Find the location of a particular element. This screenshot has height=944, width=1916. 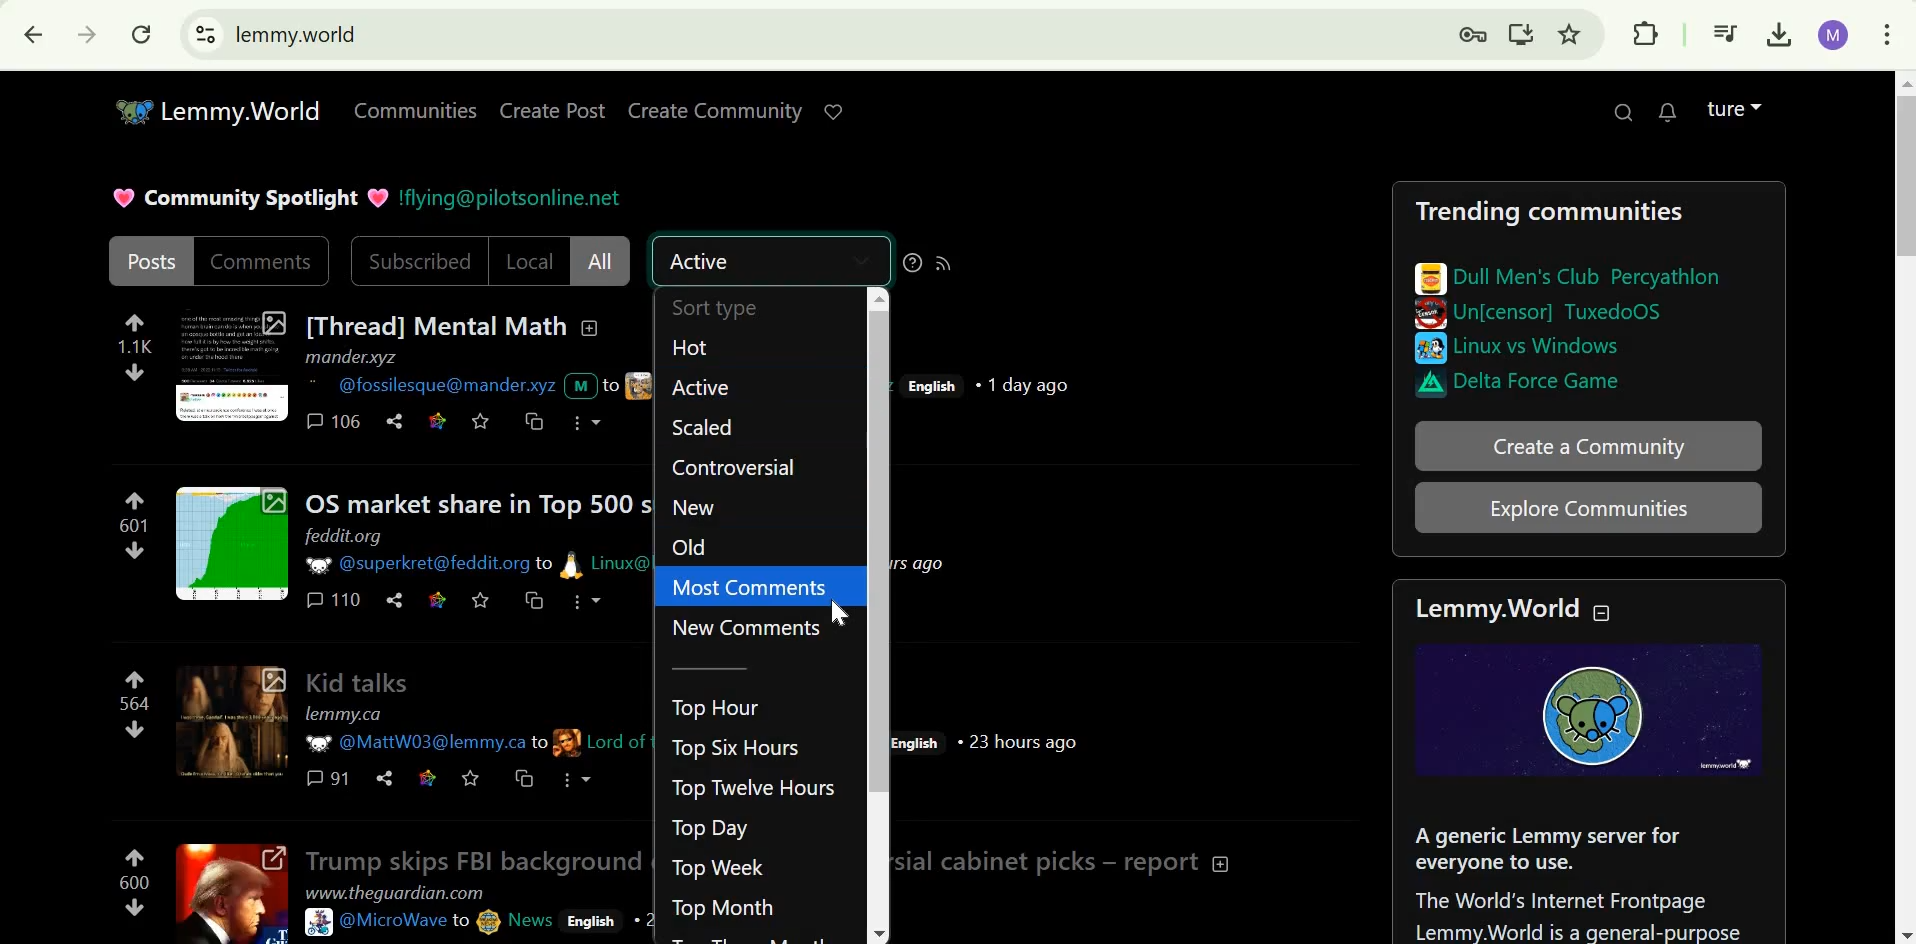

Create community is located at coordinates (1588, 447).